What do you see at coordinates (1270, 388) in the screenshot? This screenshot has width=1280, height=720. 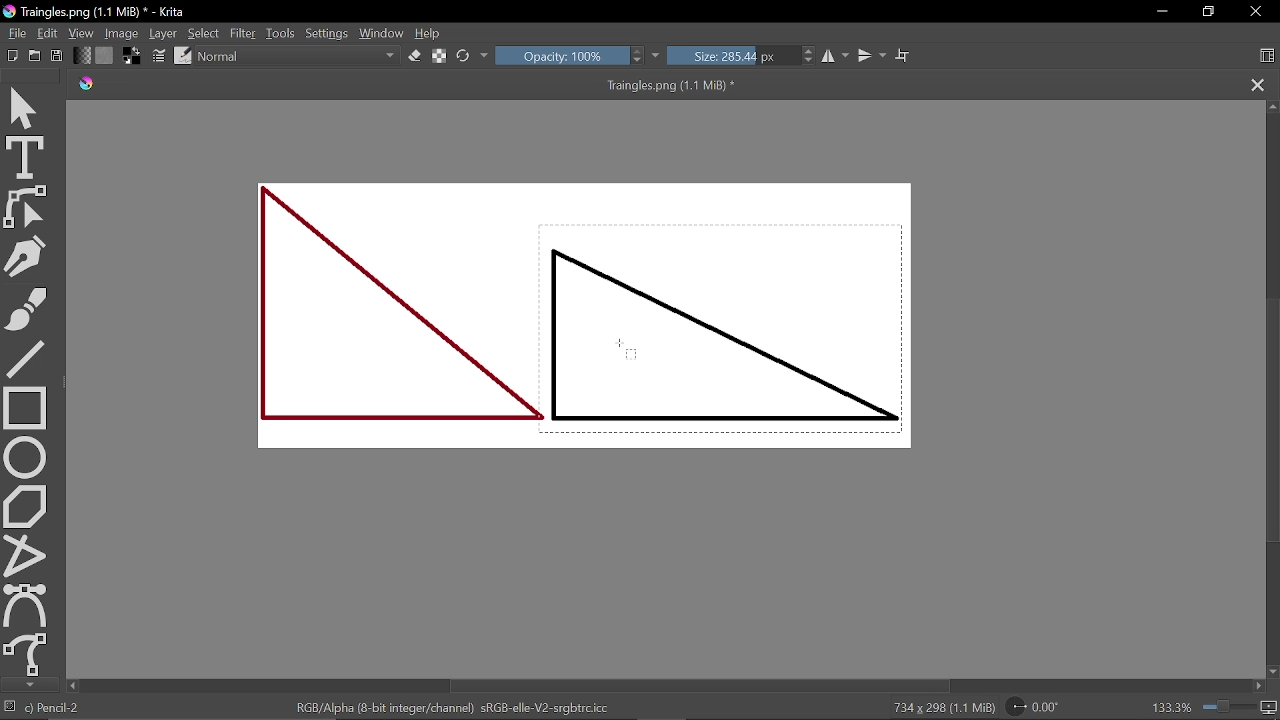 I see `Scroll bar` at bounding box center [1270, 388].